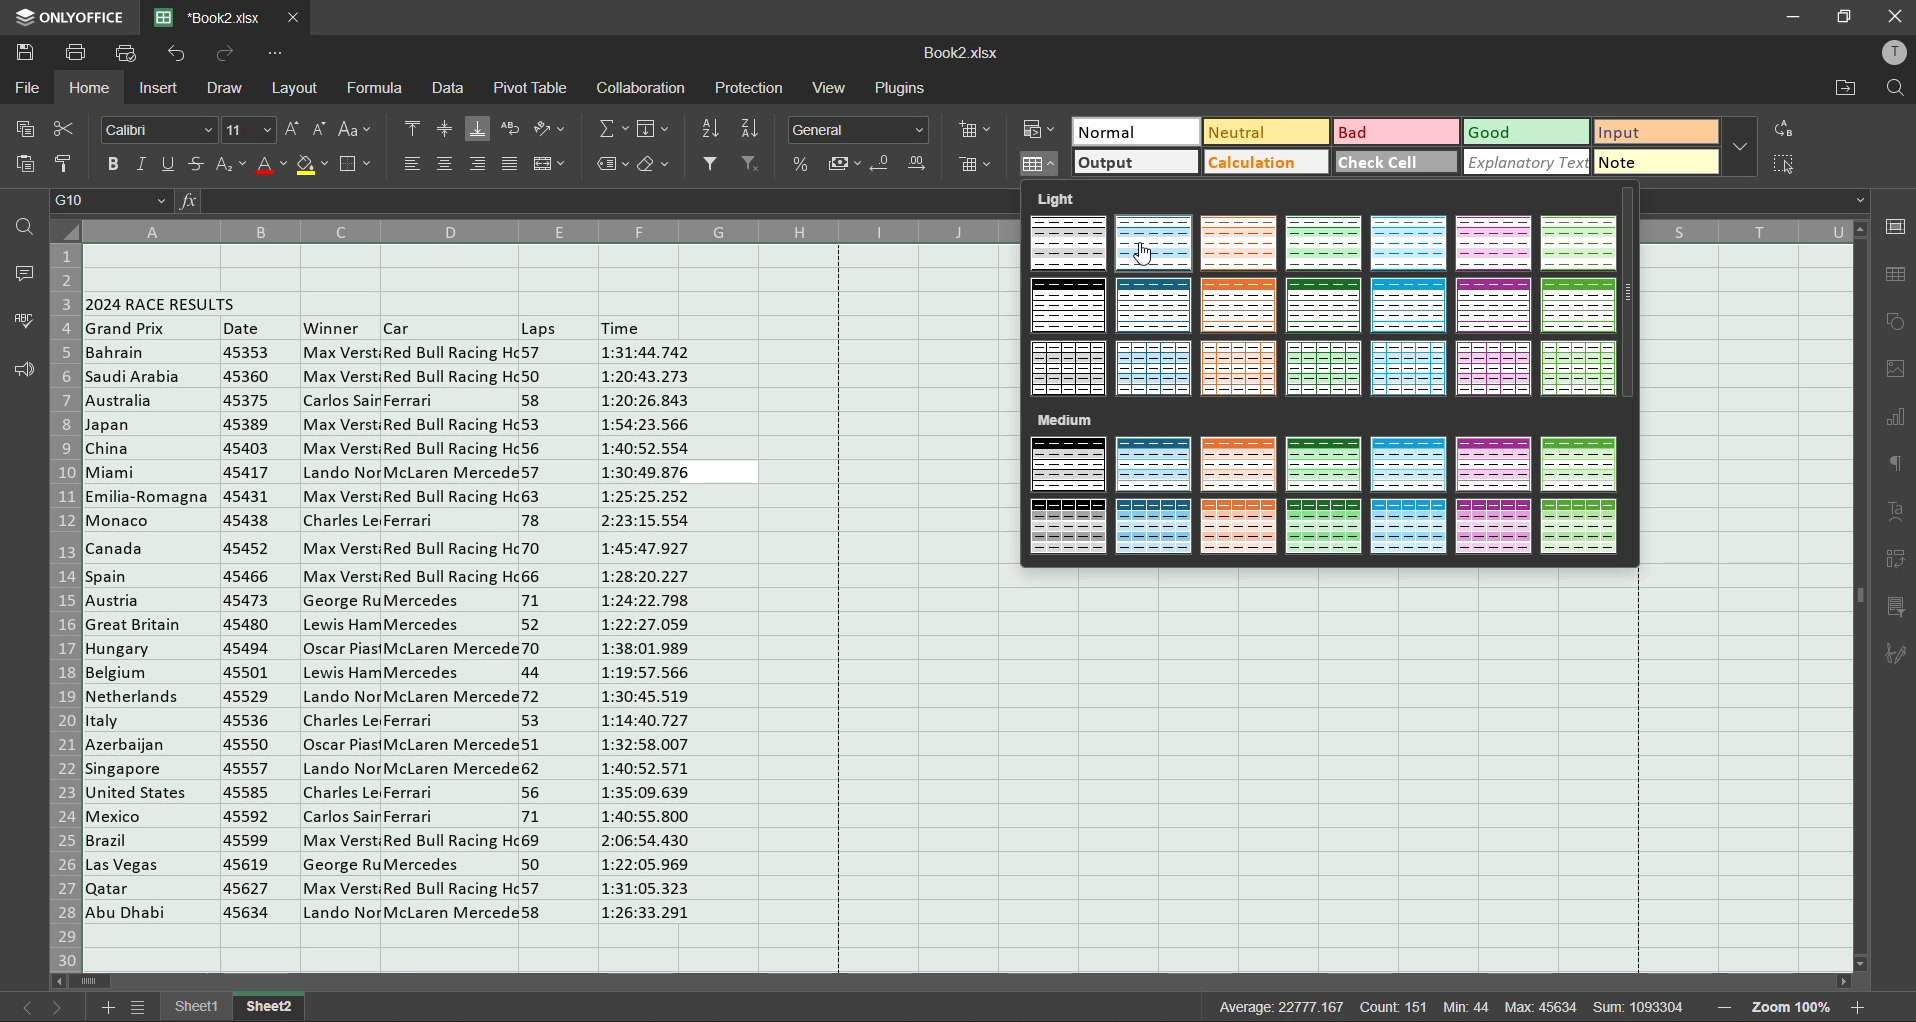  What do you see at coordinates (646, 639) in the screenshot?
I see `Time` at bounding box center [646, 639].